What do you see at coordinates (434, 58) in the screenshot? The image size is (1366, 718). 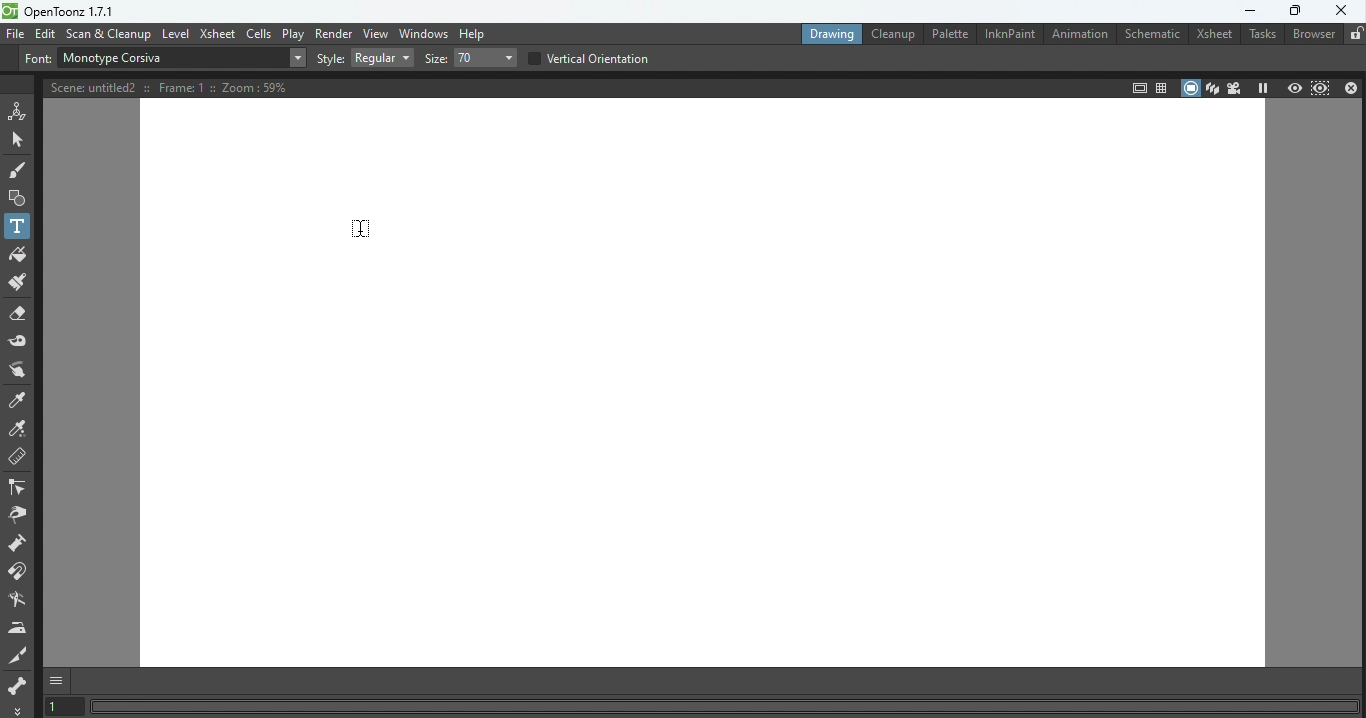 I see `Size` at bounding box center [434, 58].